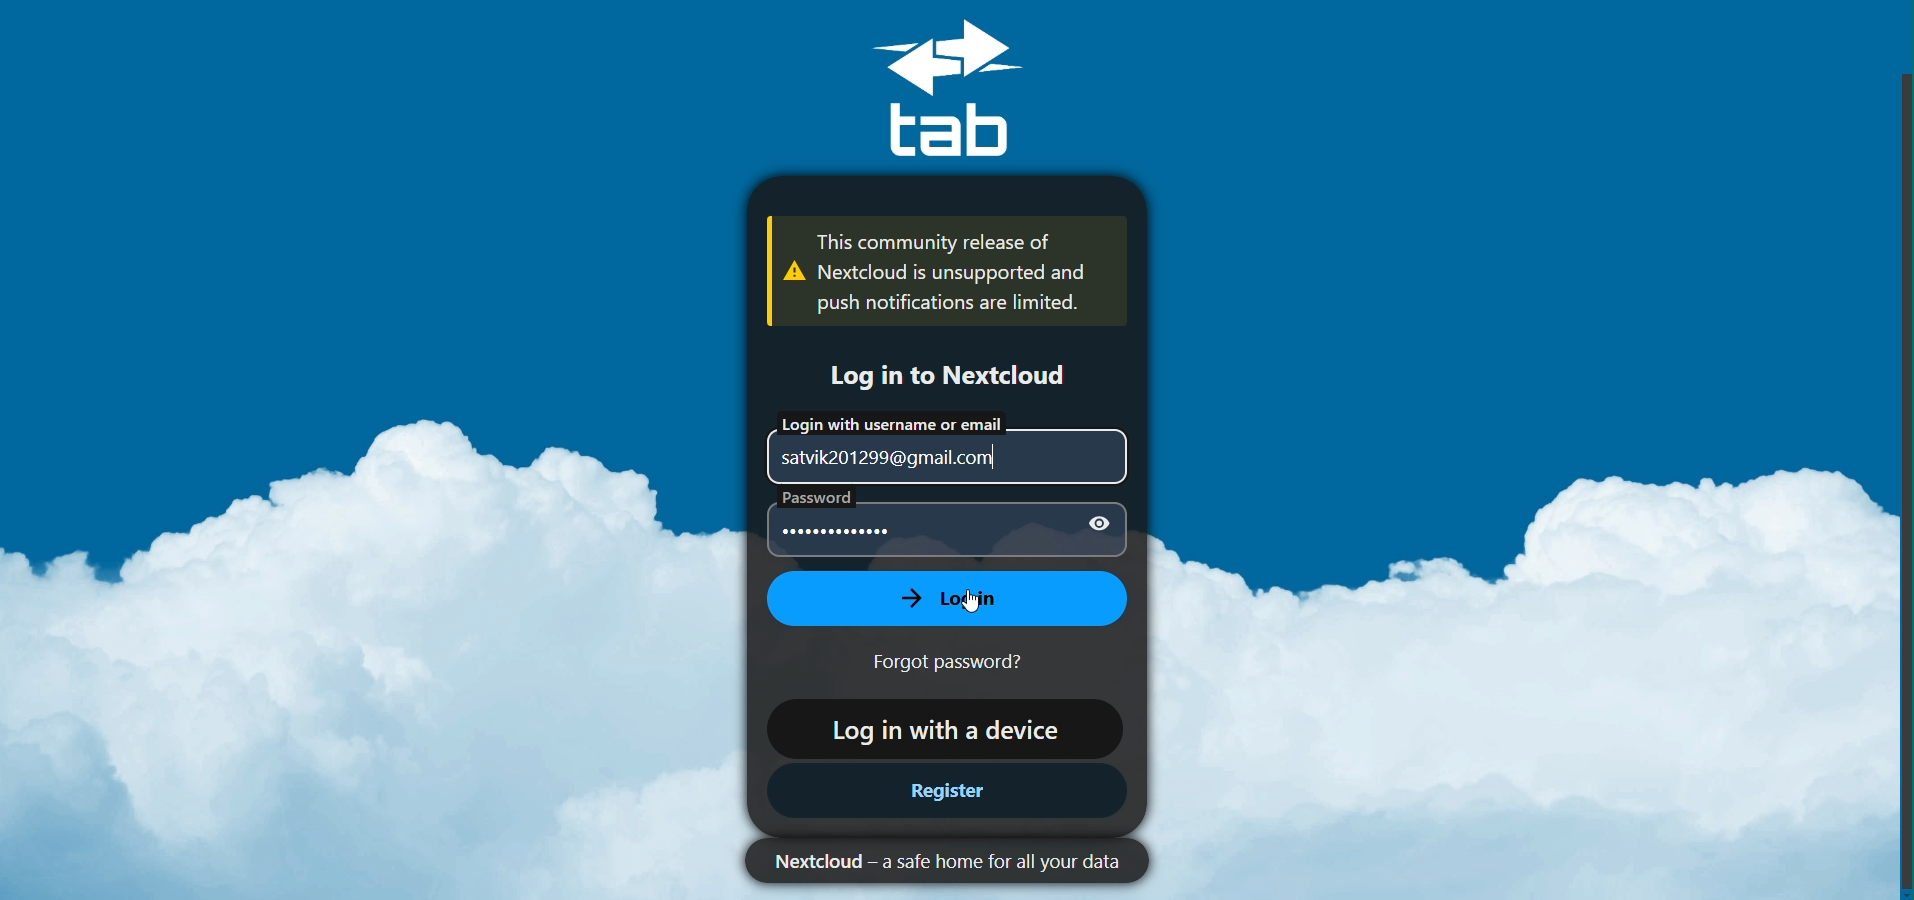 This screenshot has height=900, width=1914. Describe the element at coordinates (939, 727) in the screenshot. I see `Log in with a device` at that location.